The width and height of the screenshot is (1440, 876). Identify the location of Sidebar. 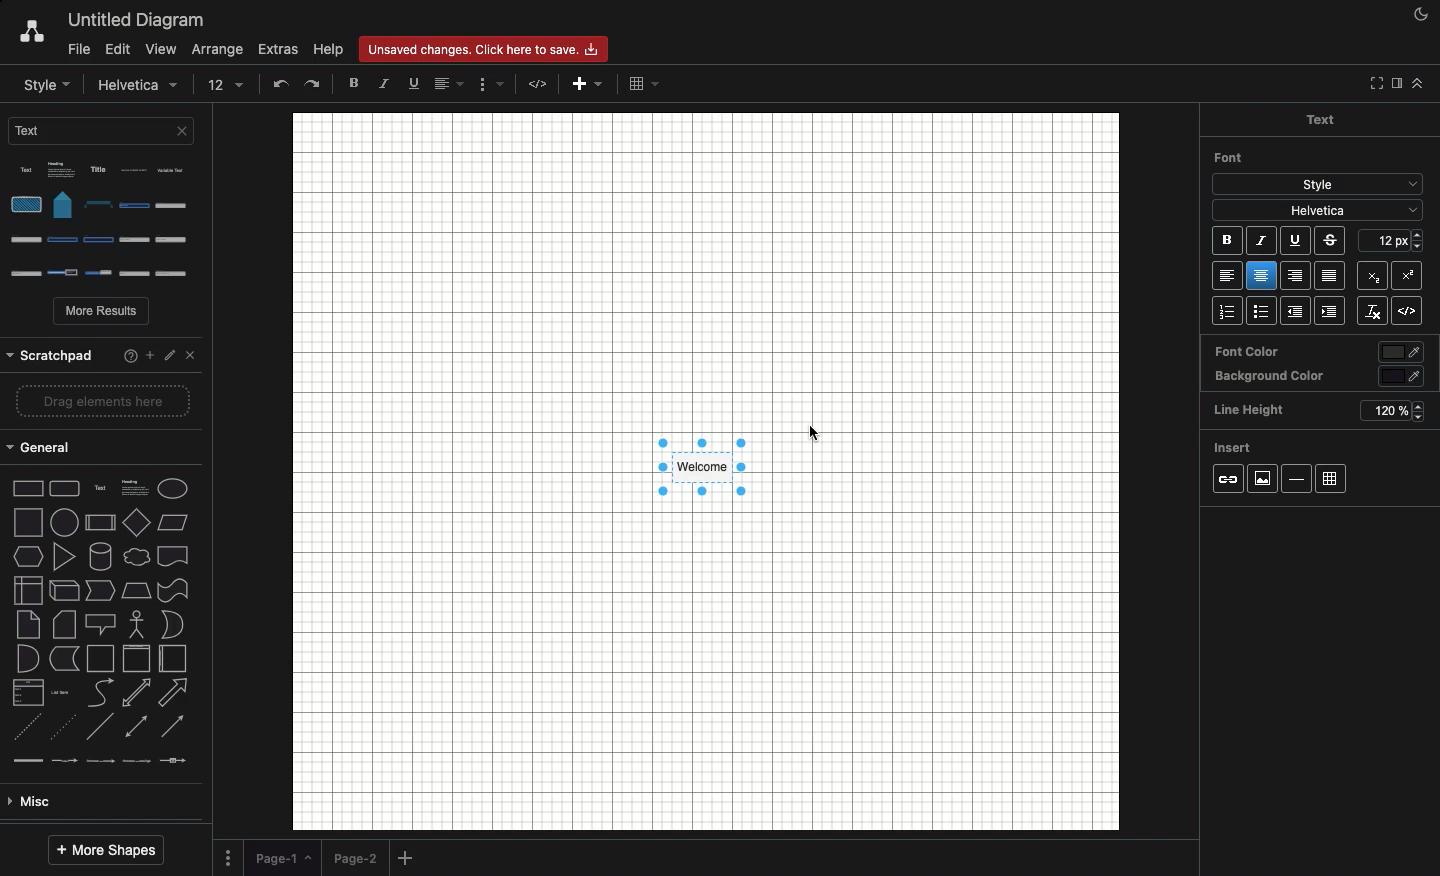
(1394, 84).